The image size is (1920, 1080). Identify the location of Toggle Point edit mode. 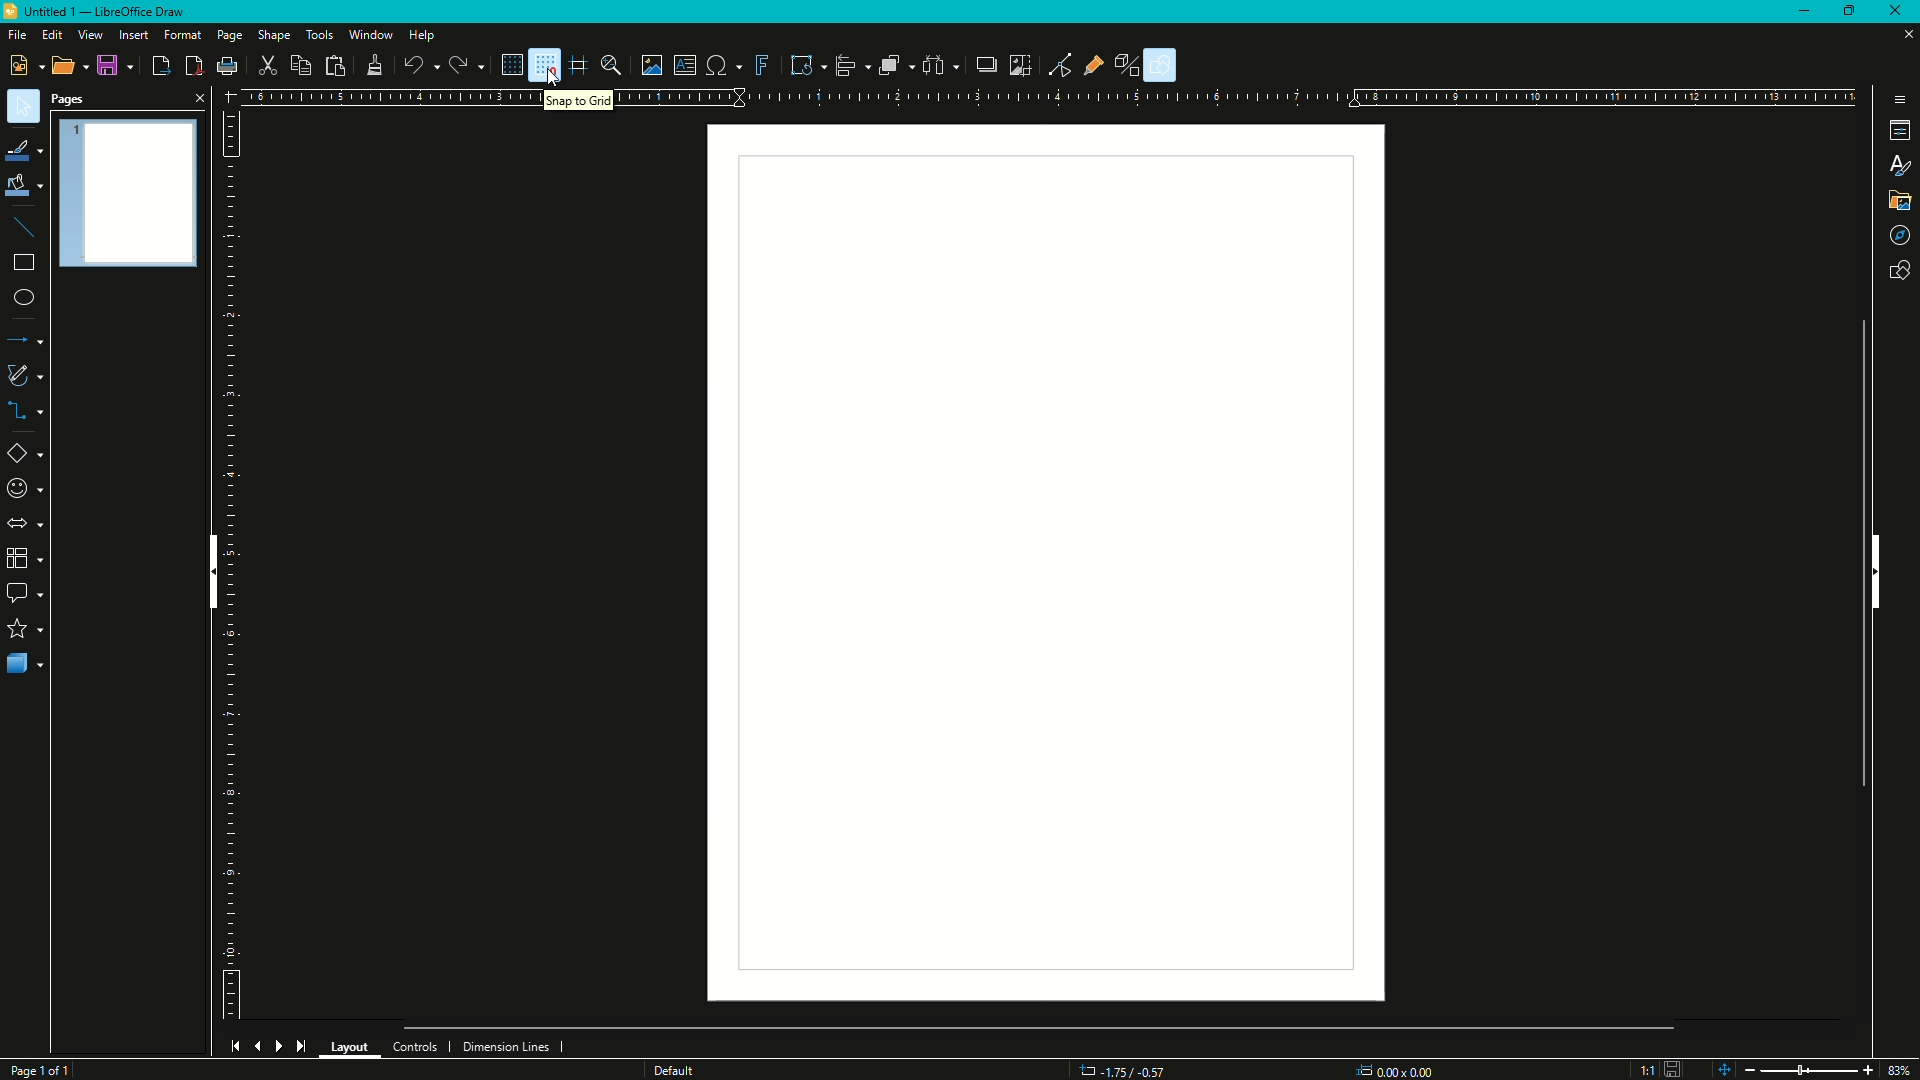
(1057, 65).